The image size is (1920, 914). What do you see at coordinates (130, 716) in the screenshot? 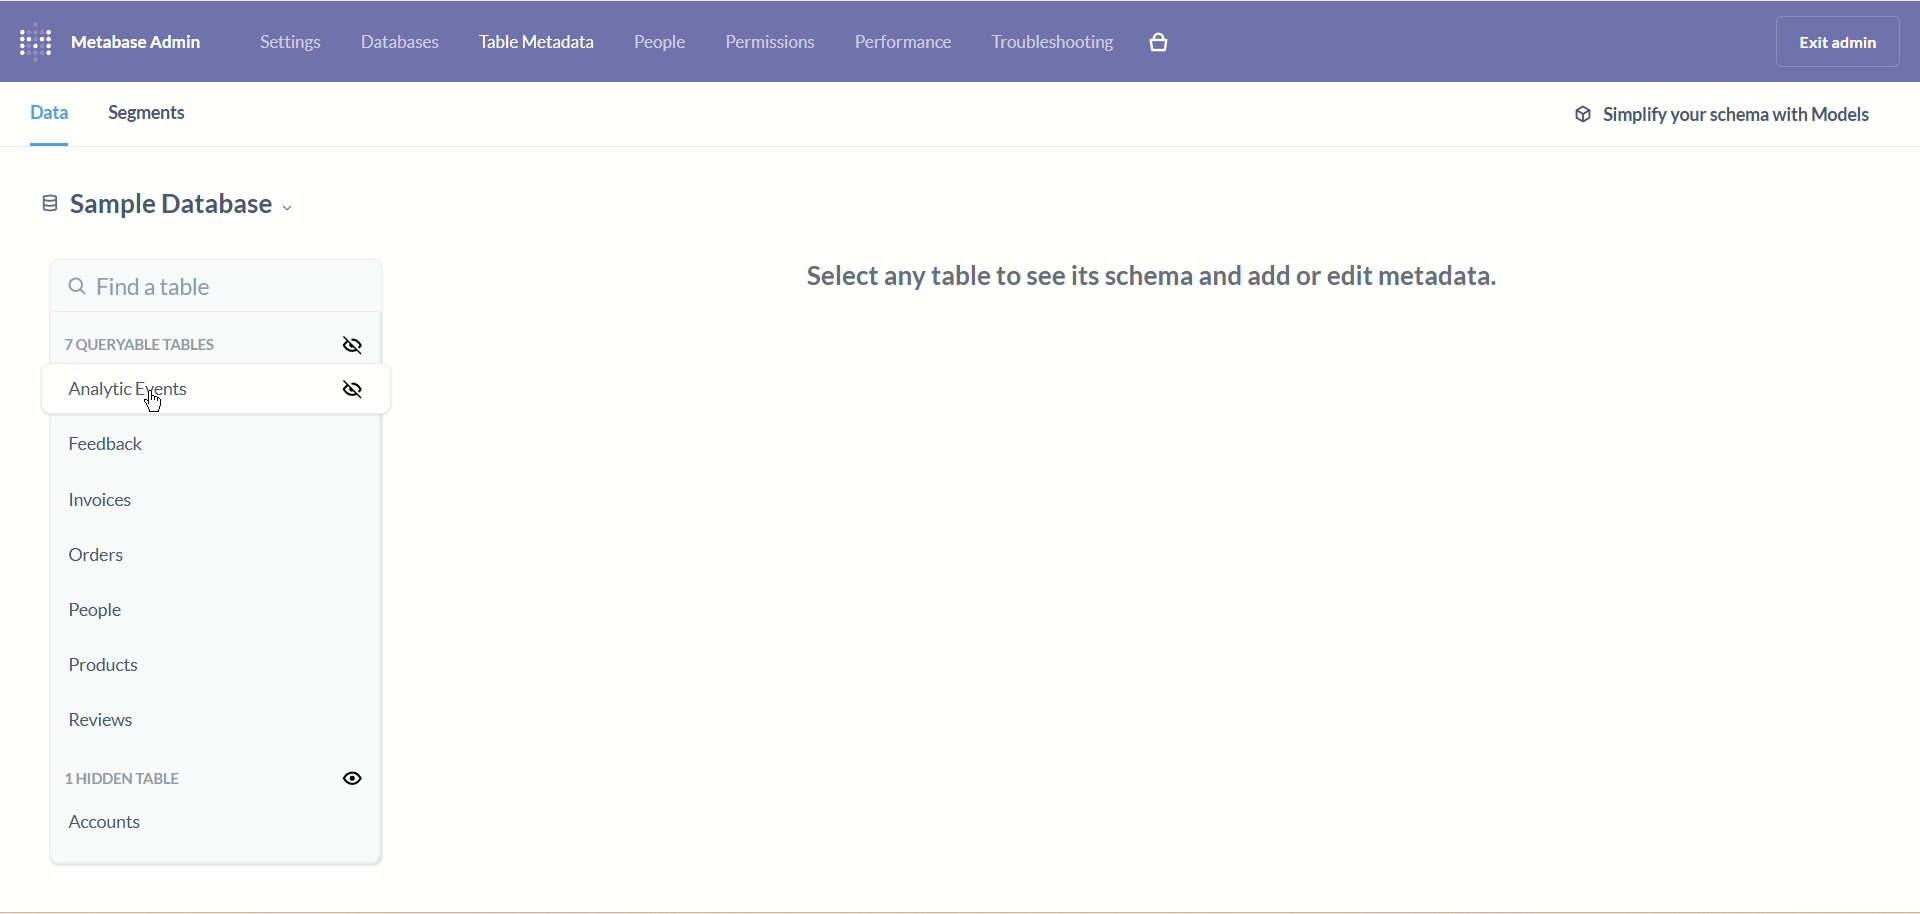
I see `Reviews` at bounding box center [130, 716].